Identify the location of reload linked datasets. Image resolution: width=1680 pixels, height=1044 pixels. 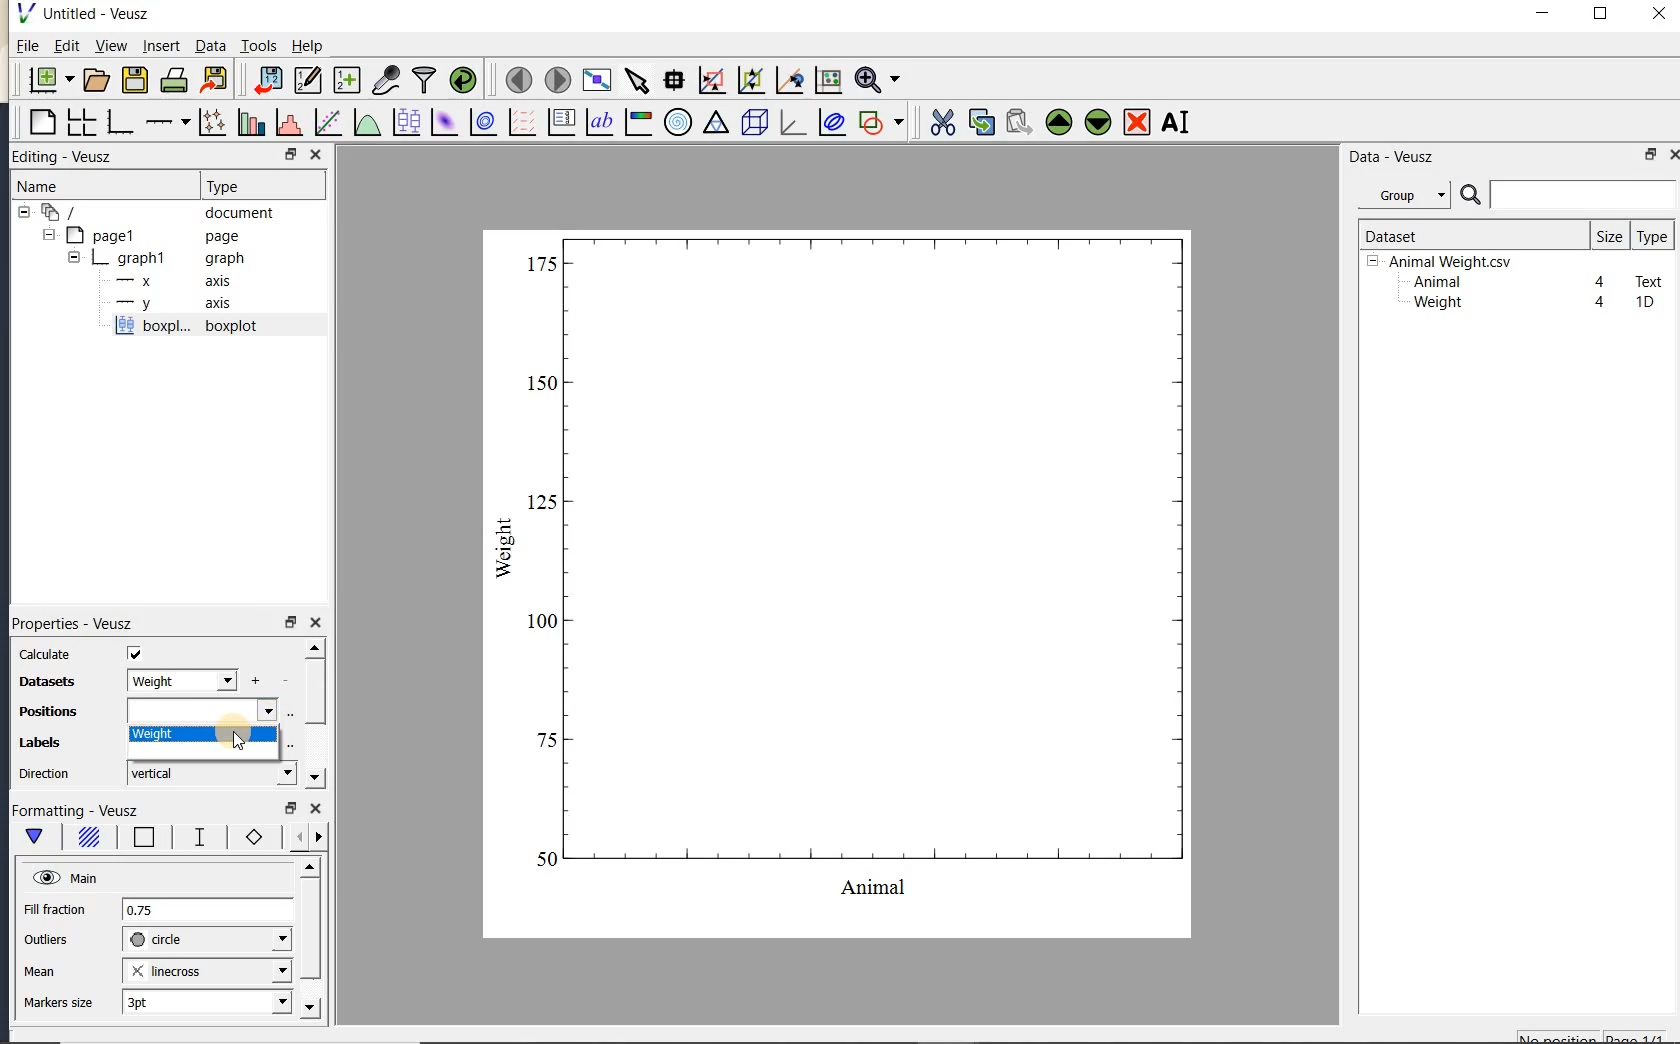
(463, 78).